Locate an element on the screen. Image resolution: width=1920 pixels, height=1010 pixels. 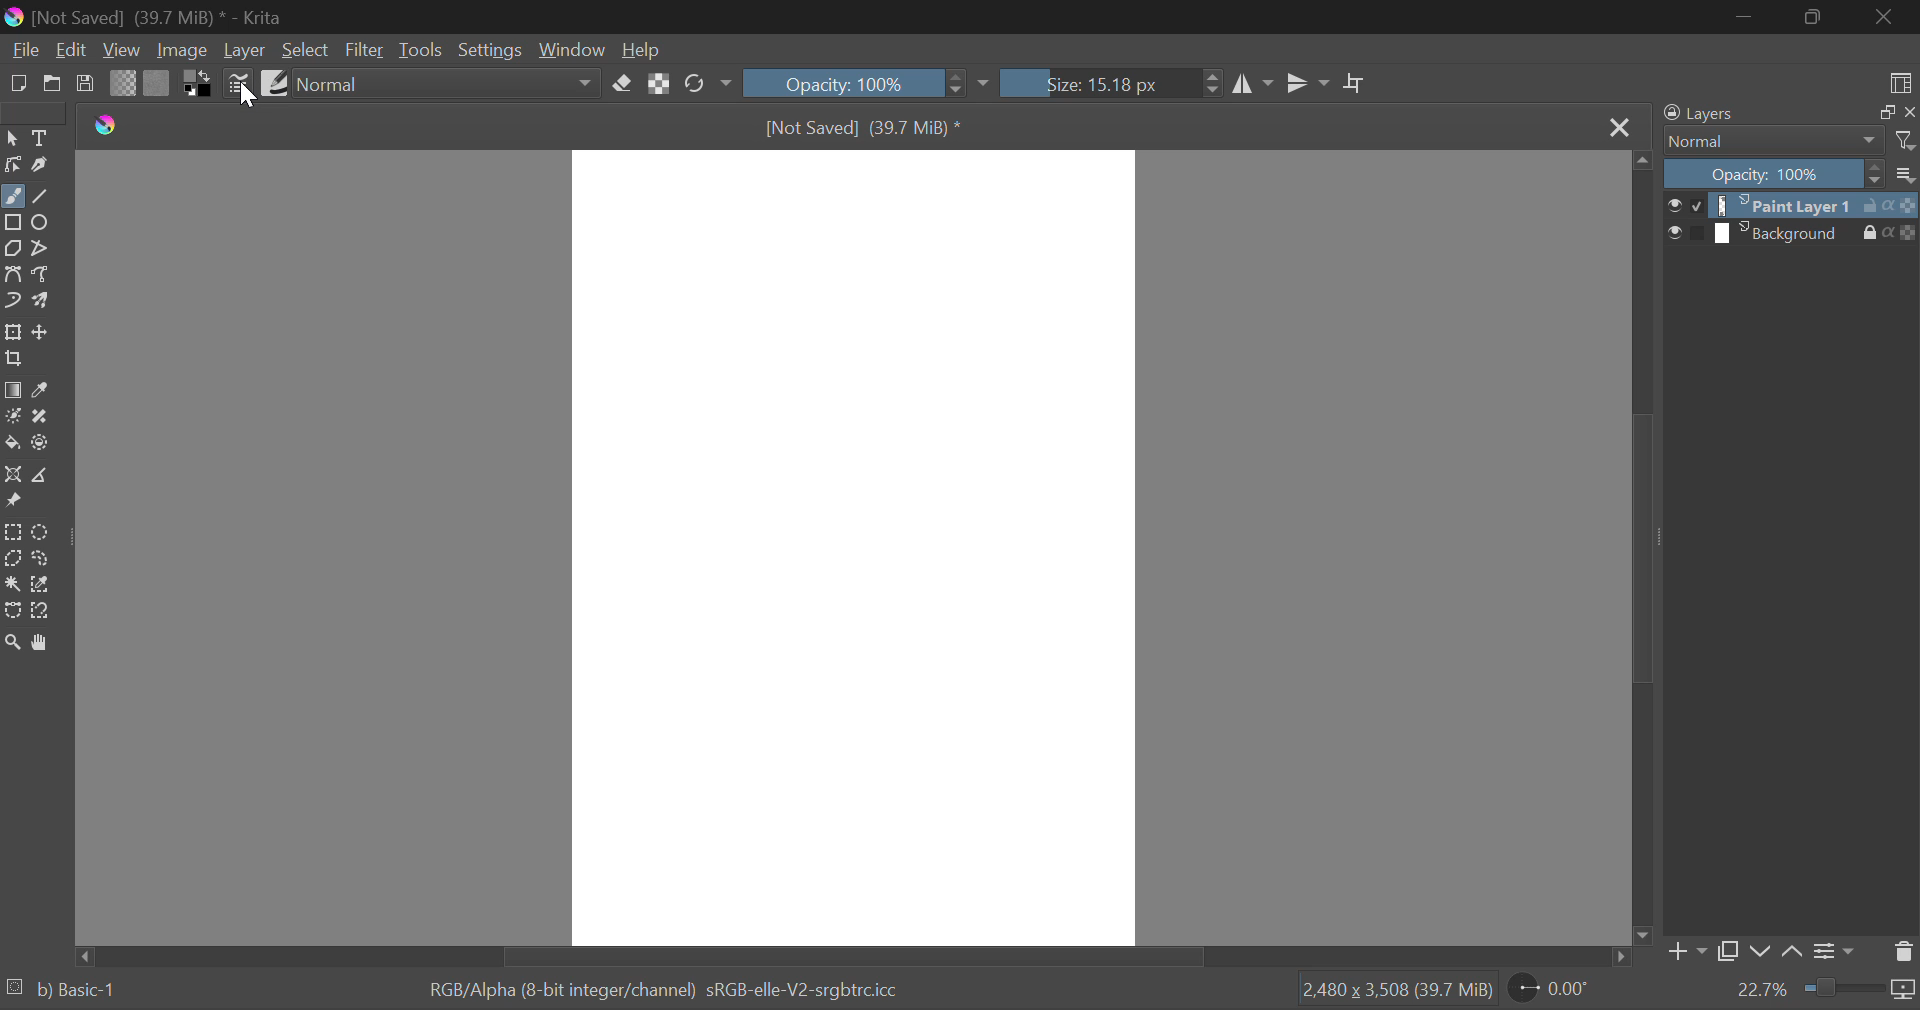
Colorize Mask Tool is located at coordinates (12, 416).